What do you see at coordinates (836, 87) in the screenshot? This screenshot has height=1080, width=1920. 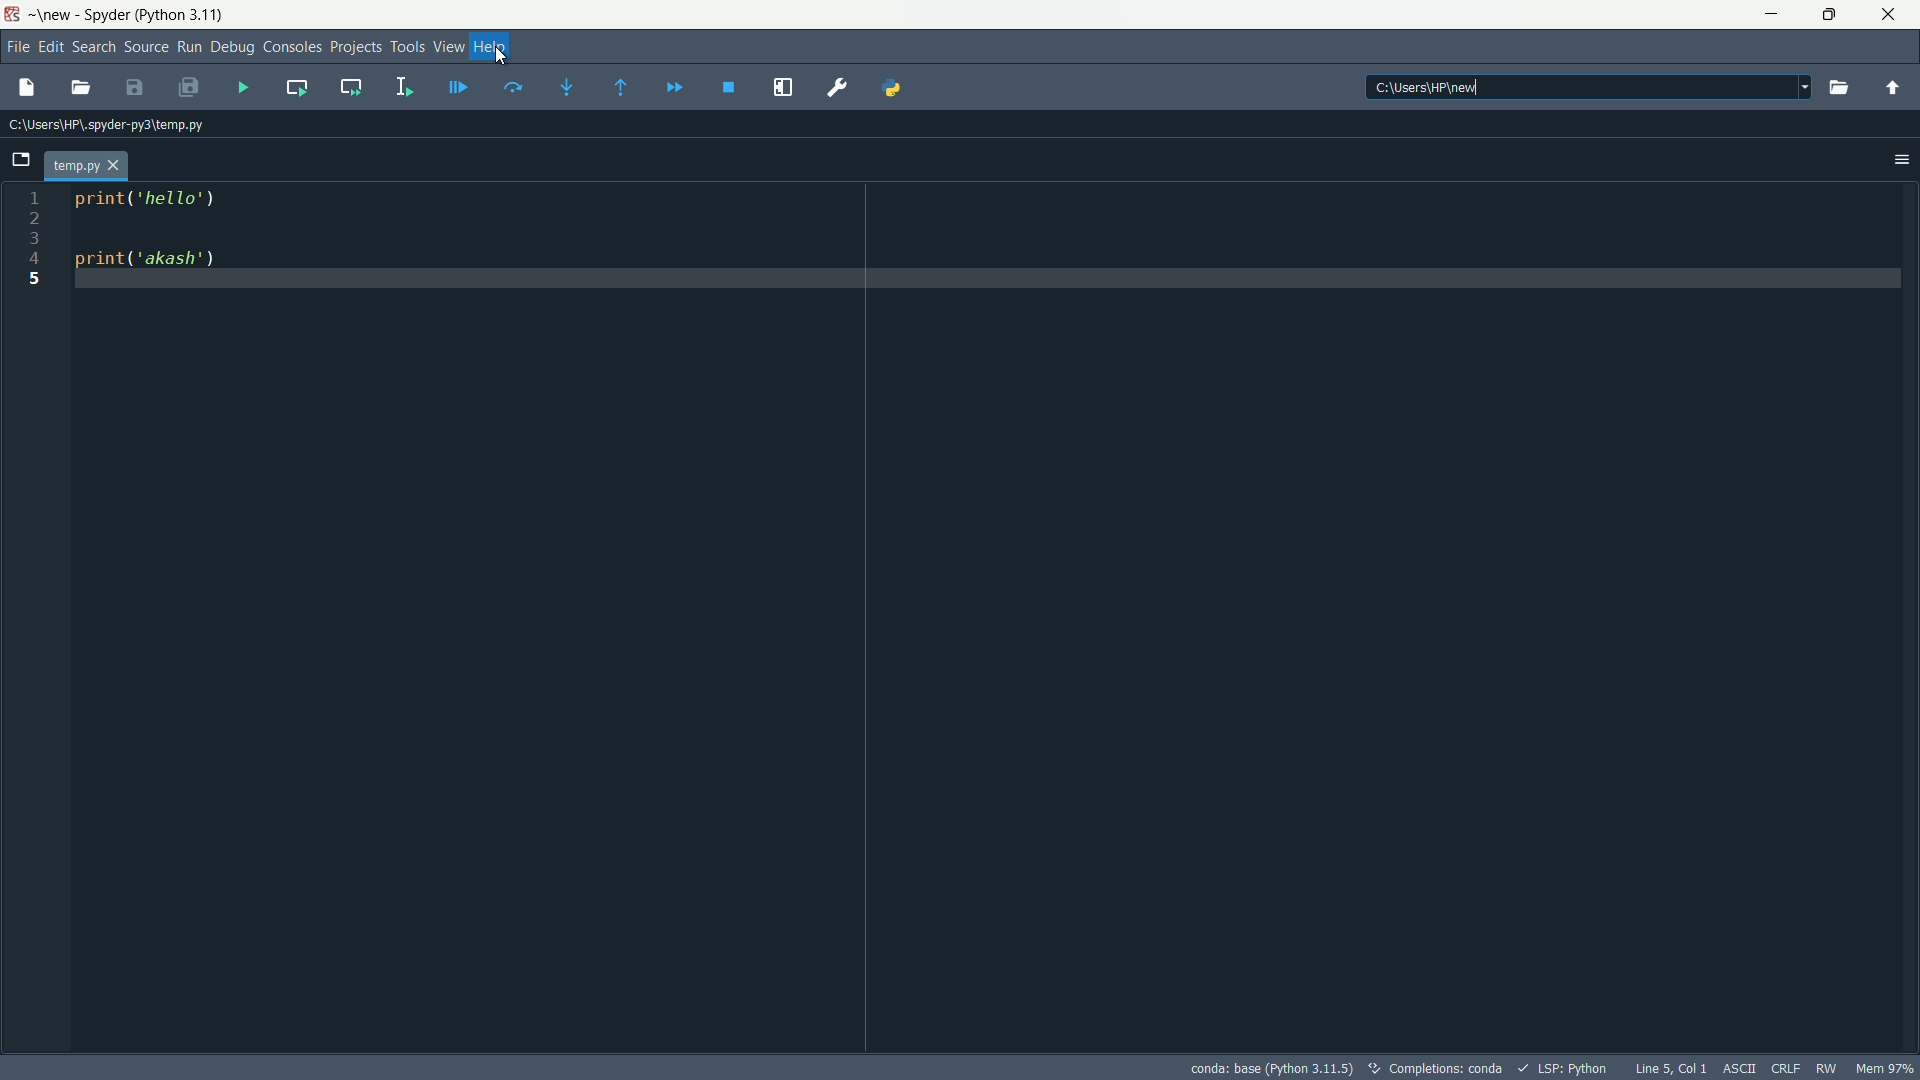 I see `preferences` at bounding box center [836, 87].